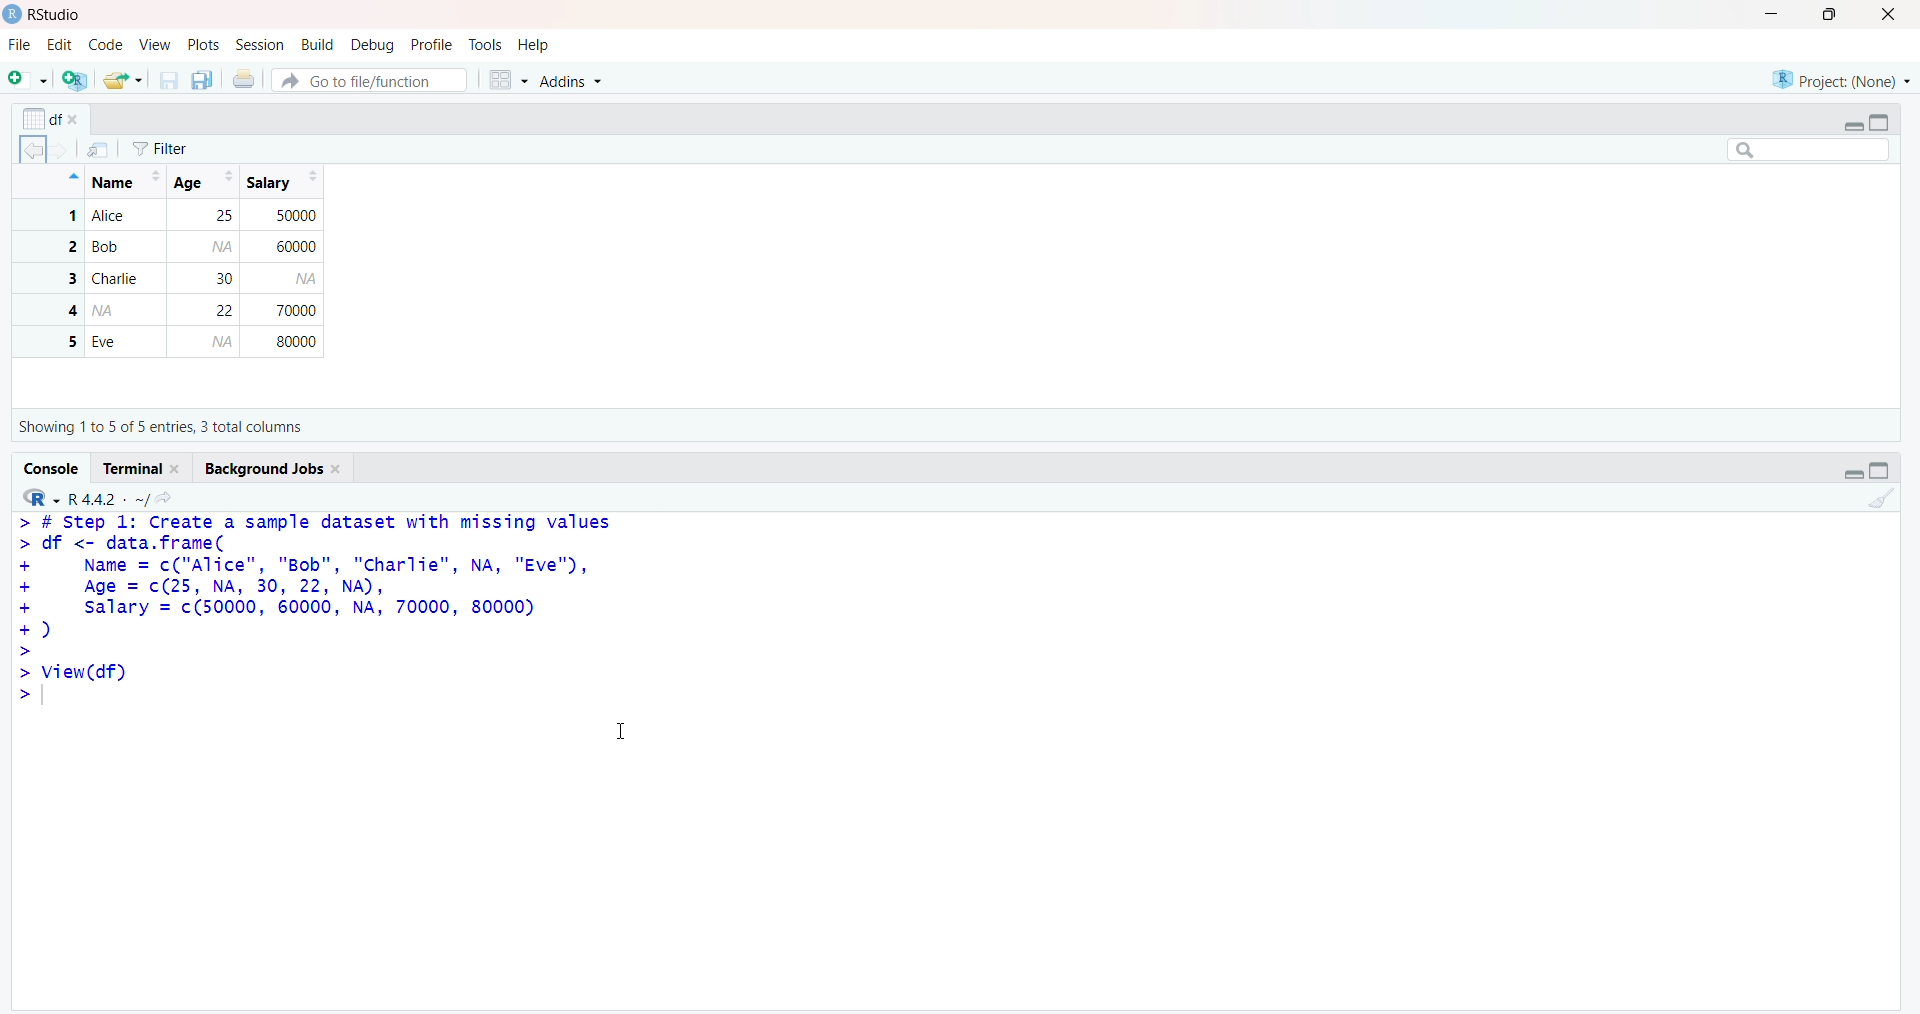 The image size is (1920, 1014). What do you see at coordinates (42, 496) in the screenshot?
I see `R` at bounding box center [42, 496].